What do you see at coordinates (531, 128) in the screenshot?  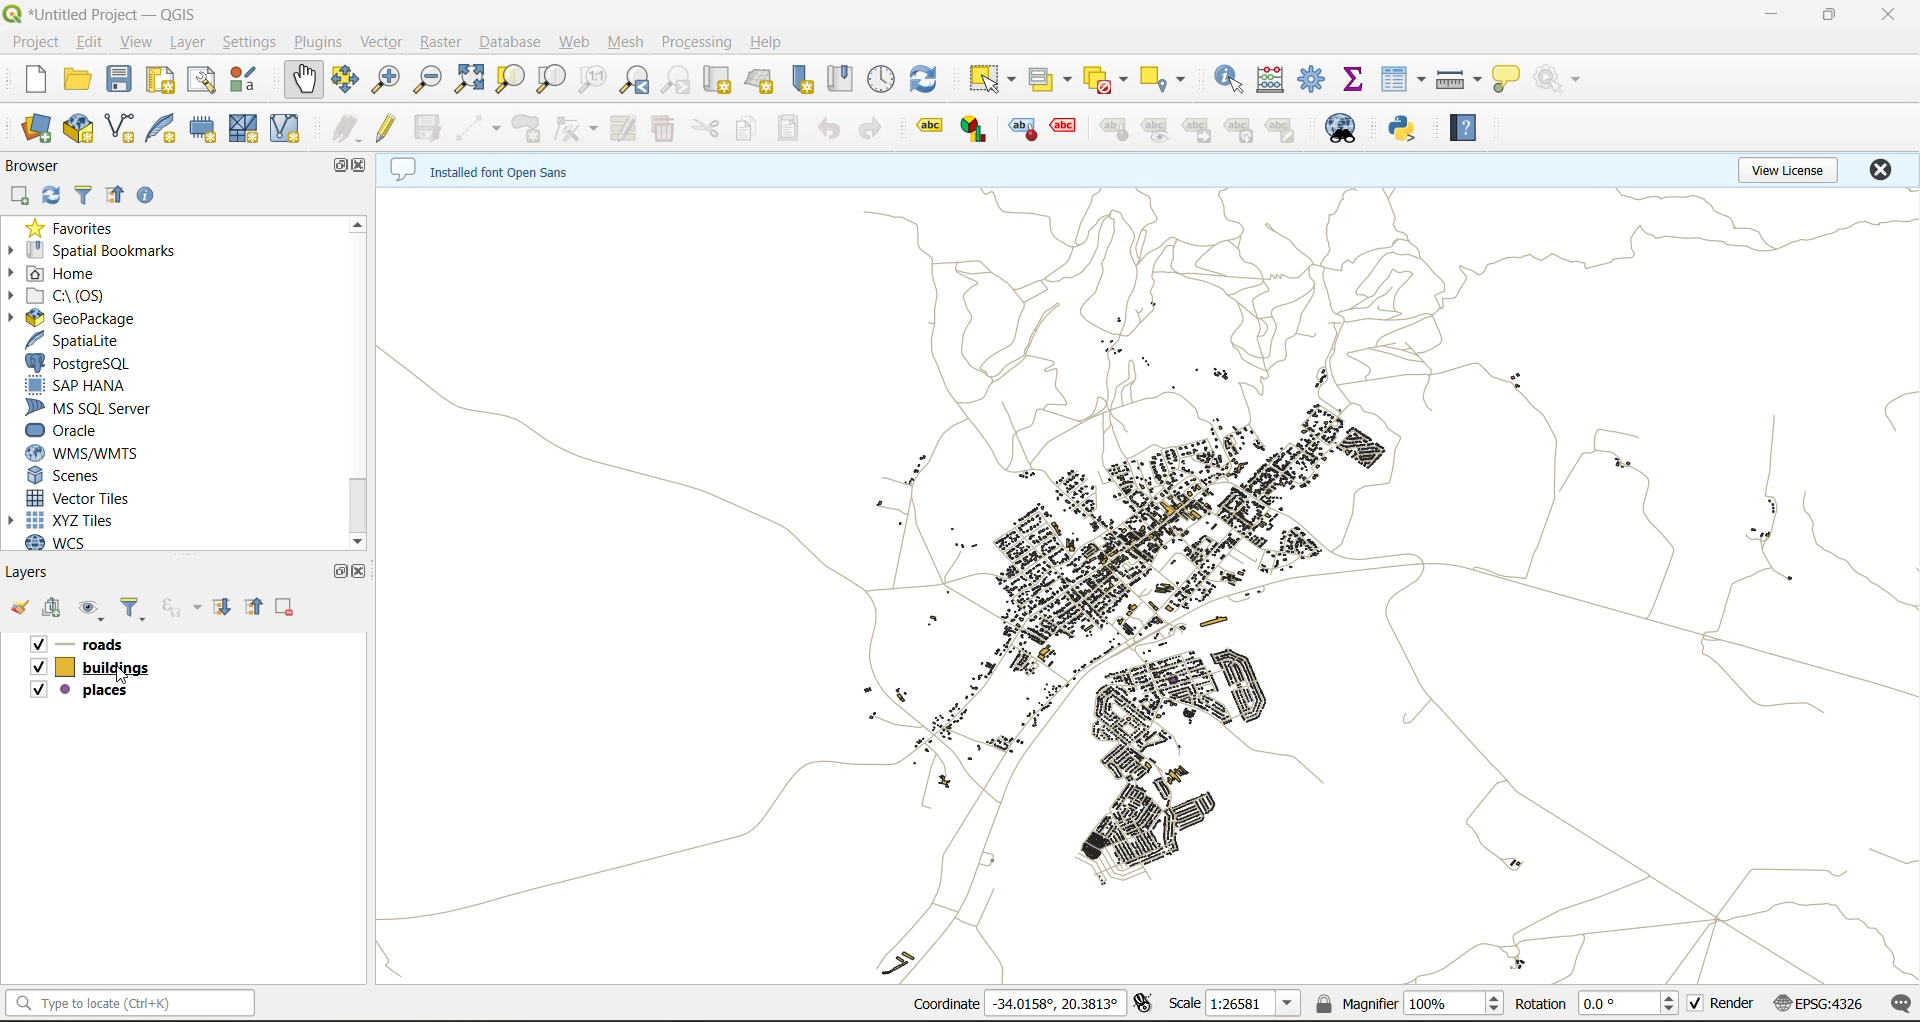 I see `add polygon` at bounding box center [531, 128].